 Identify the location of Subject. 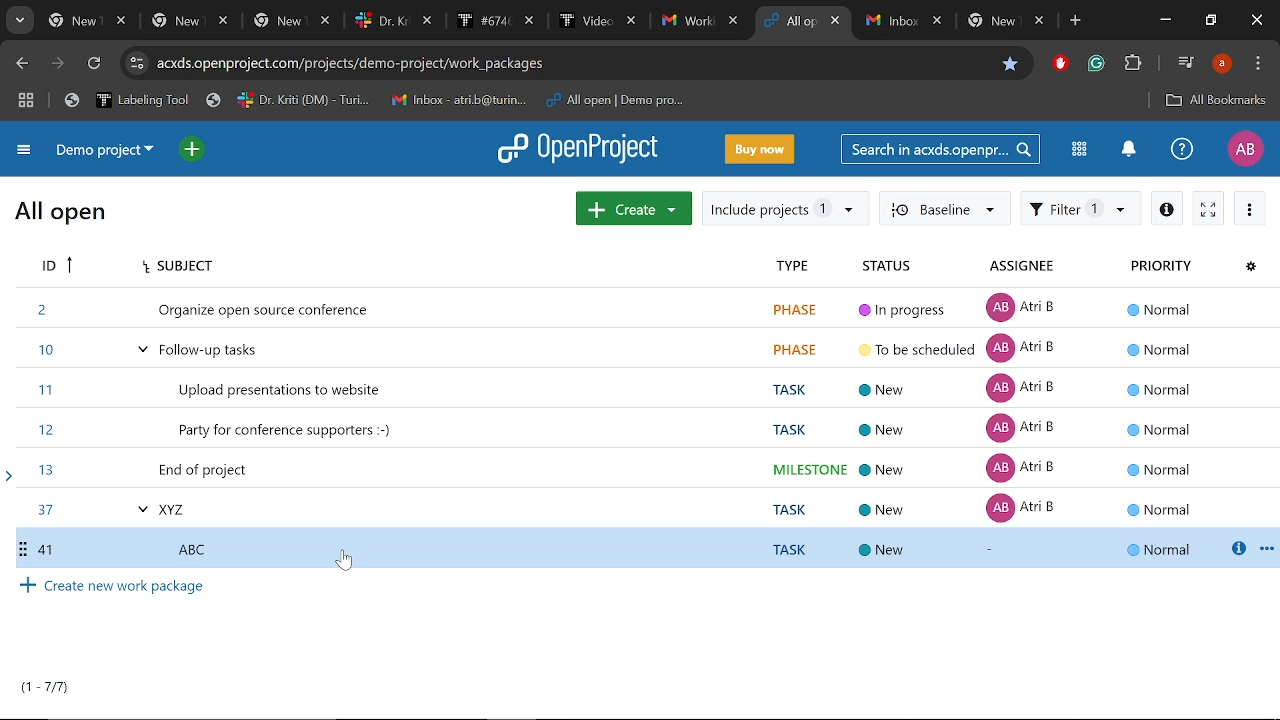
(437, 265).